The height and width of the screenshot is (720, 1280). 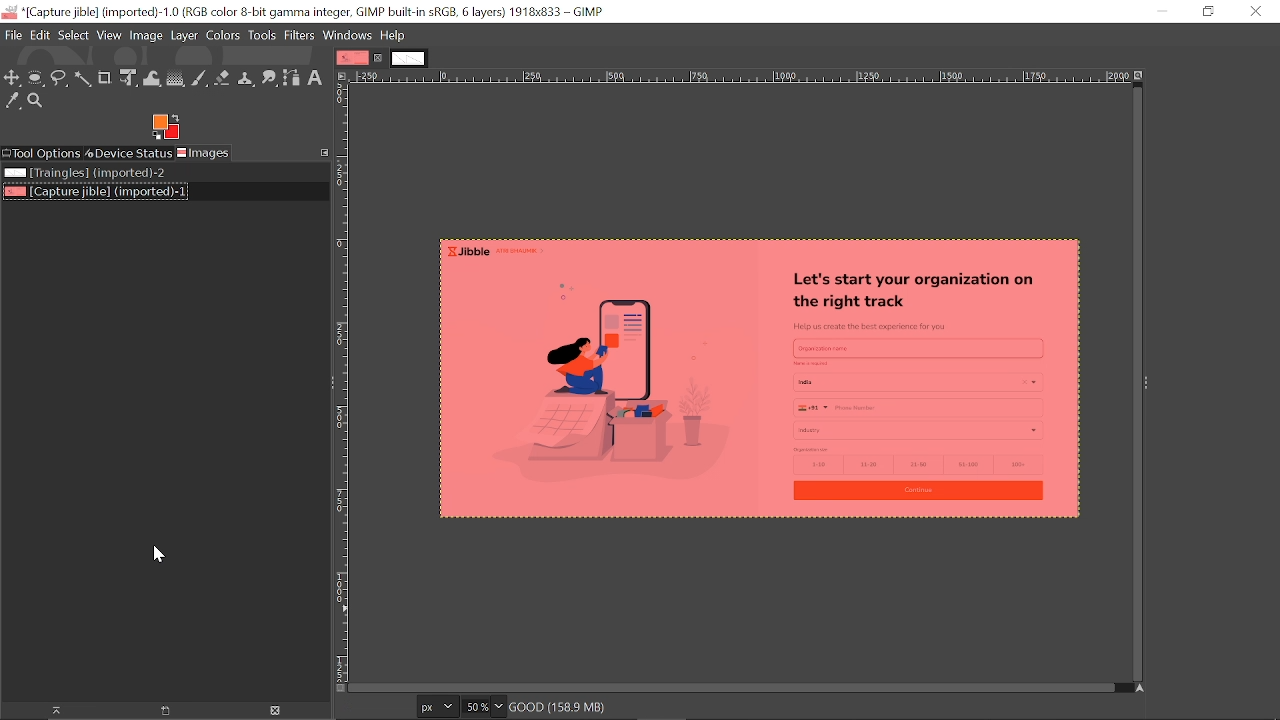 I want to click on View, so click(x=109, y=35).